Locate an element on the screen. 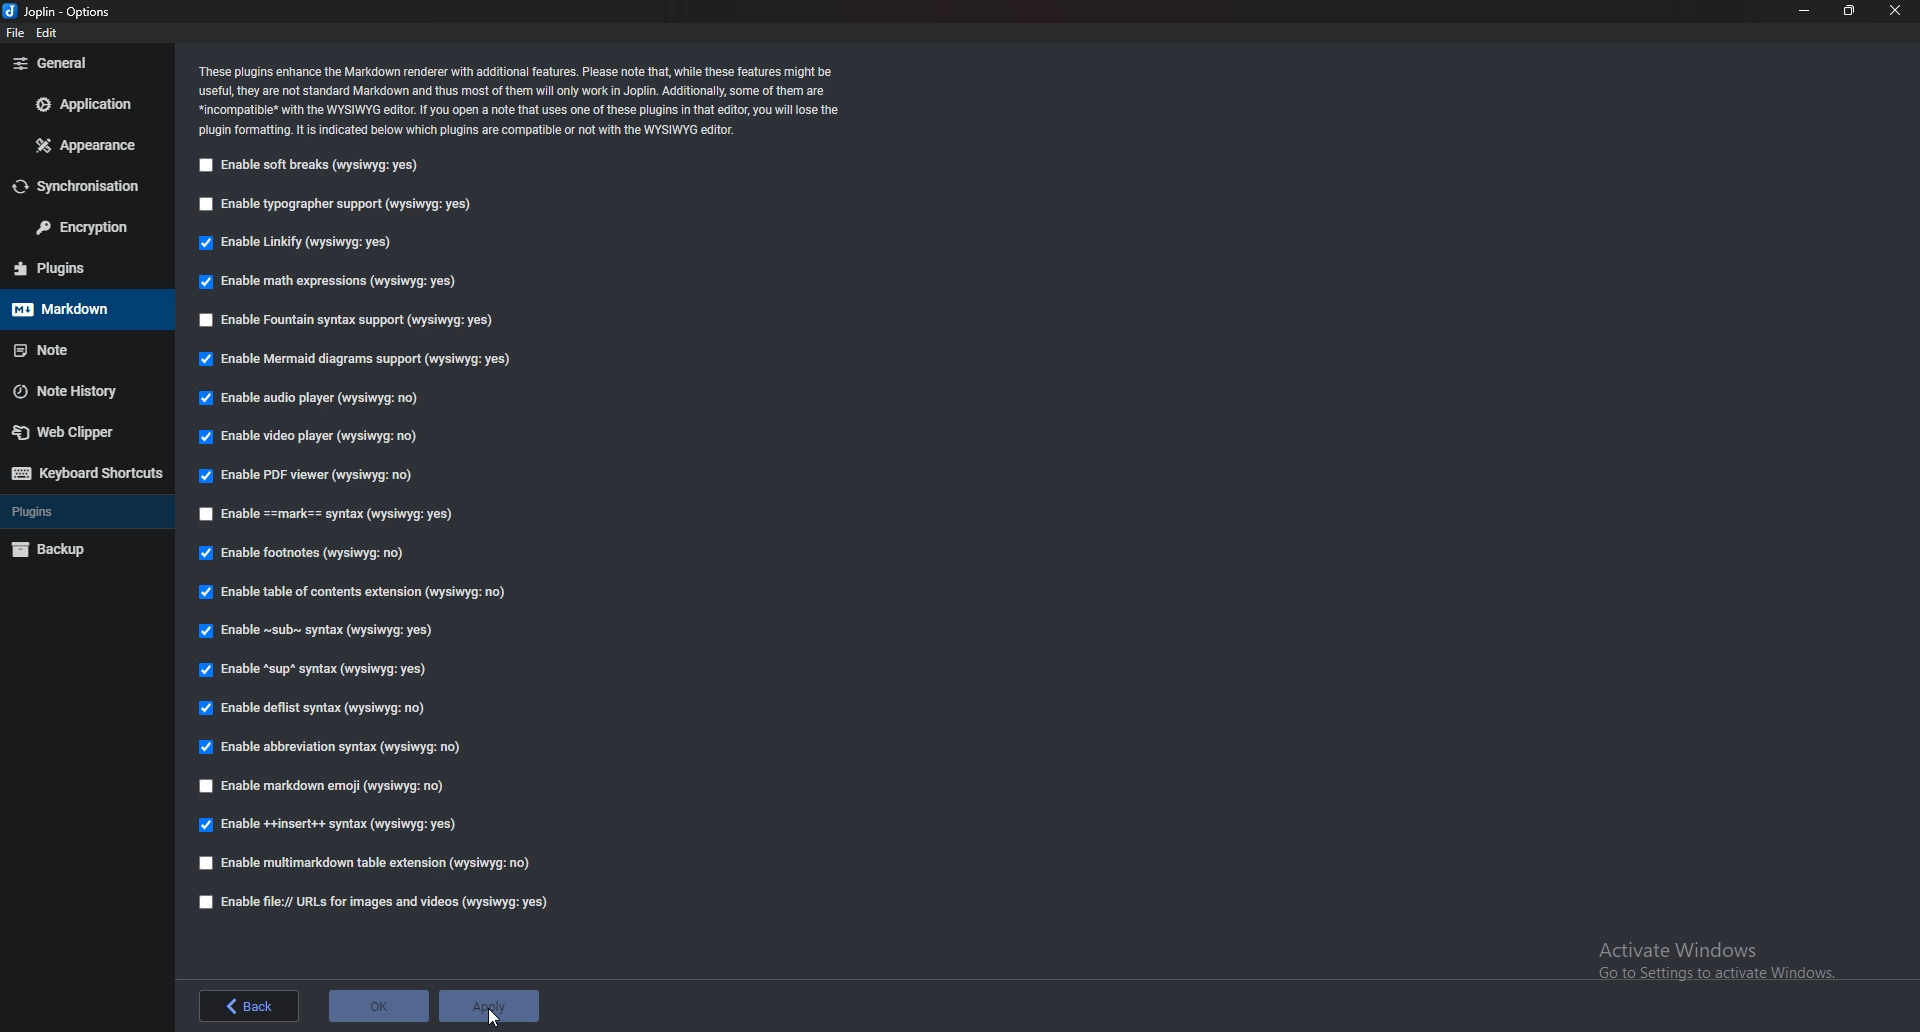 This screenshot has height=1032, width=1920. close is located at coordinates (1896, 11).